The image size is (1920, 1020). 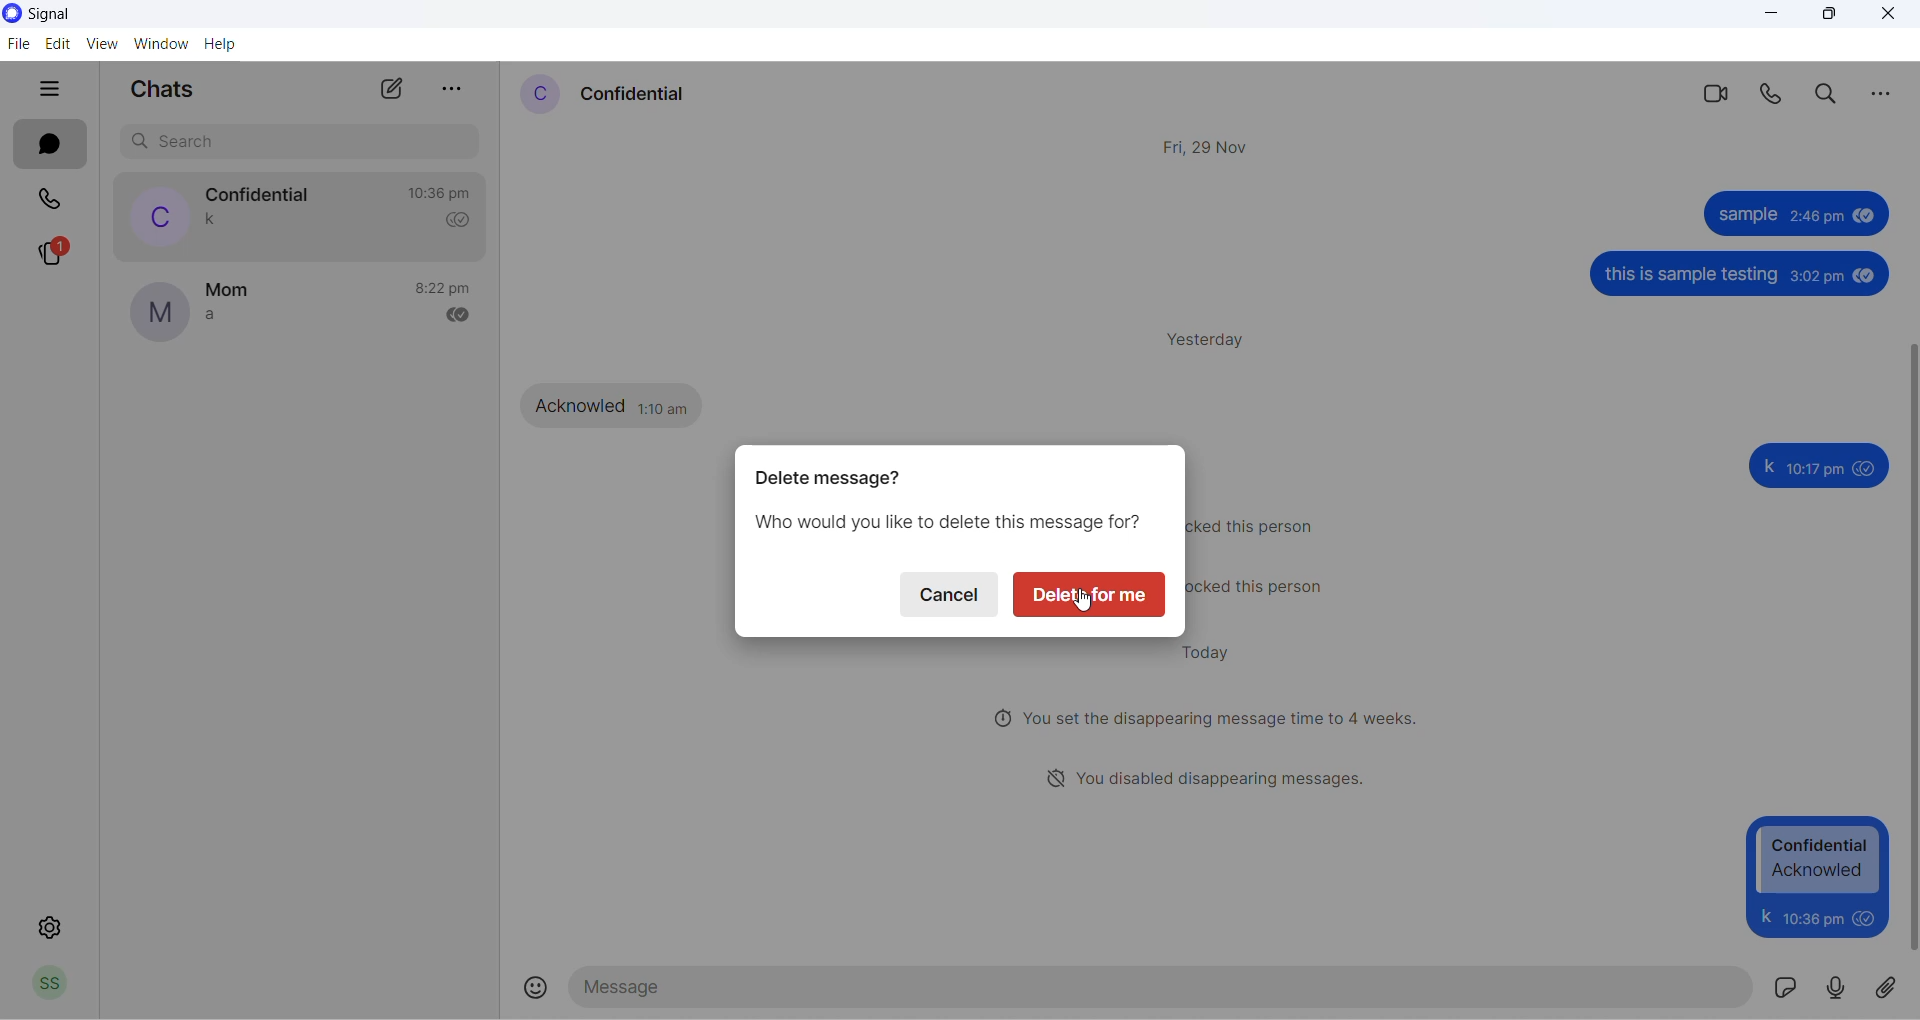 What do you see at coordinates (1201, 721) in the screenshot?
I see `disappearing messages notification` at bounding box center [1201, 721].